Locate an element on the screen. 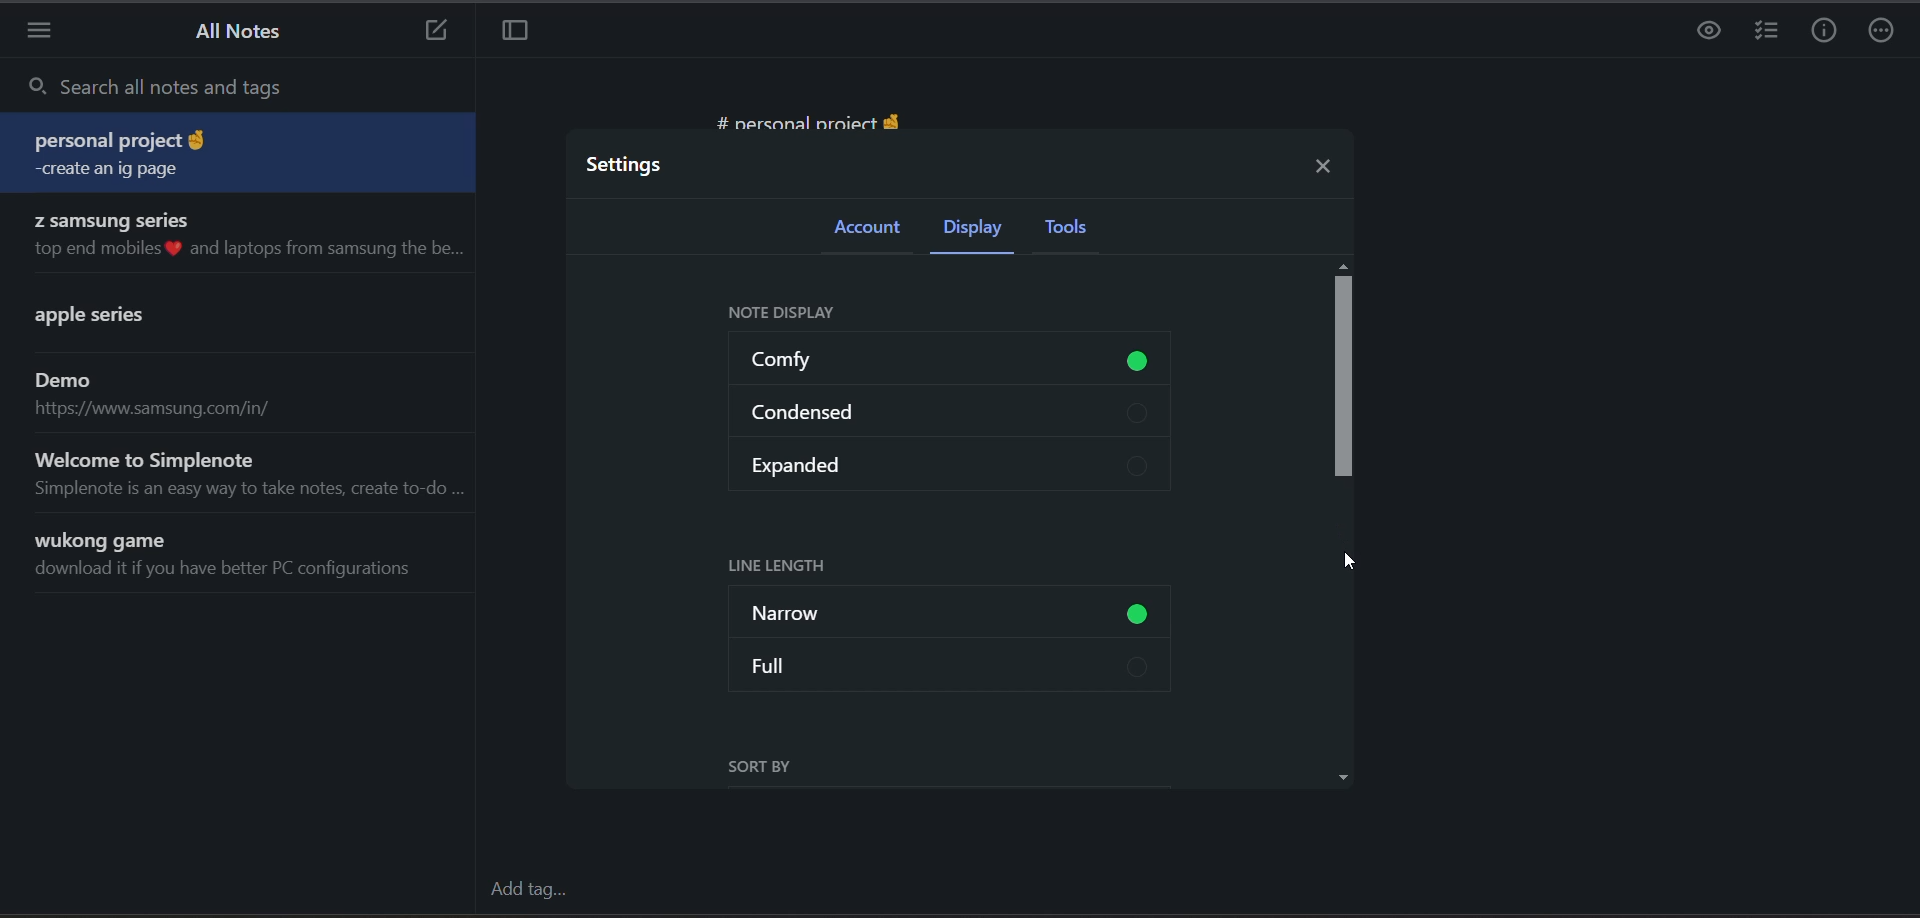 This screenshot has height=918, width=1920. search all notes and tags is located at coordinates (247, 91).